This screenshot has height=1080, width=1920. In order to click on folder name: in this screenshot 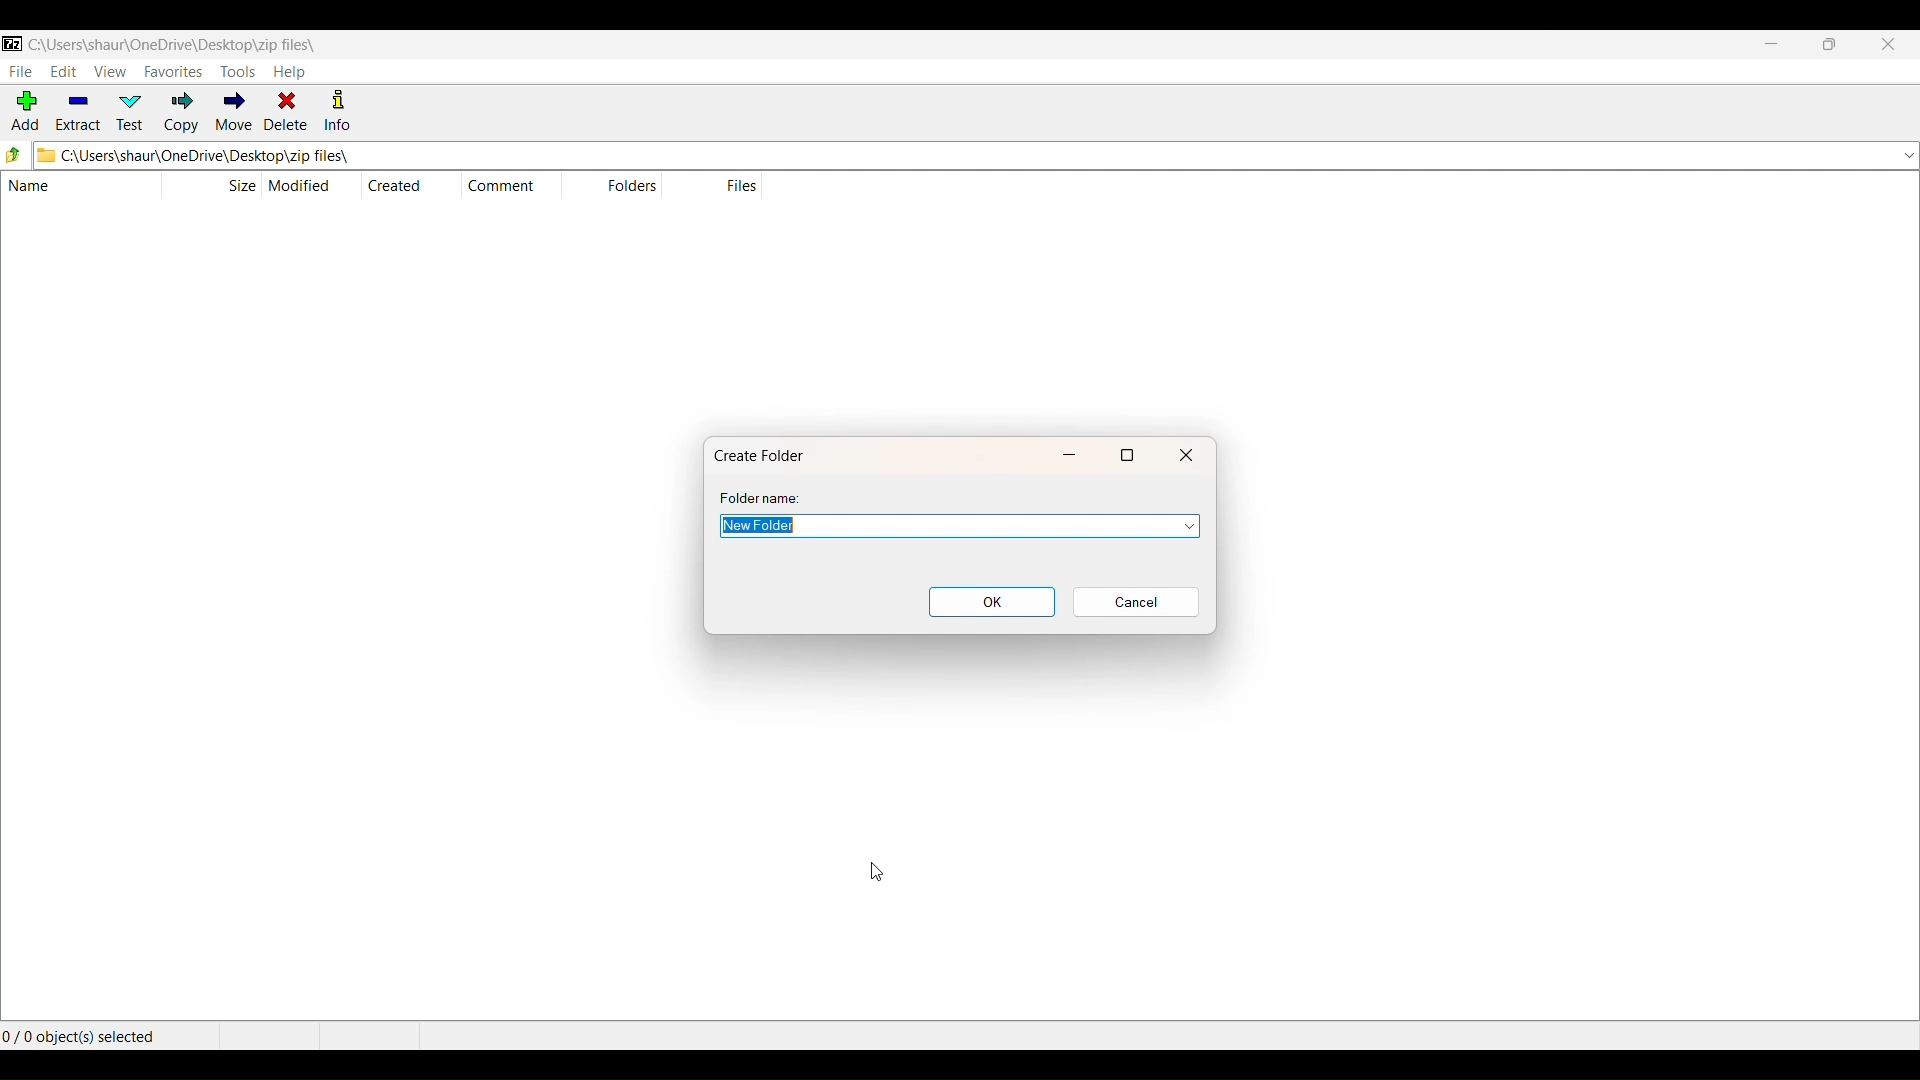, I will do `click(764, 498)`.